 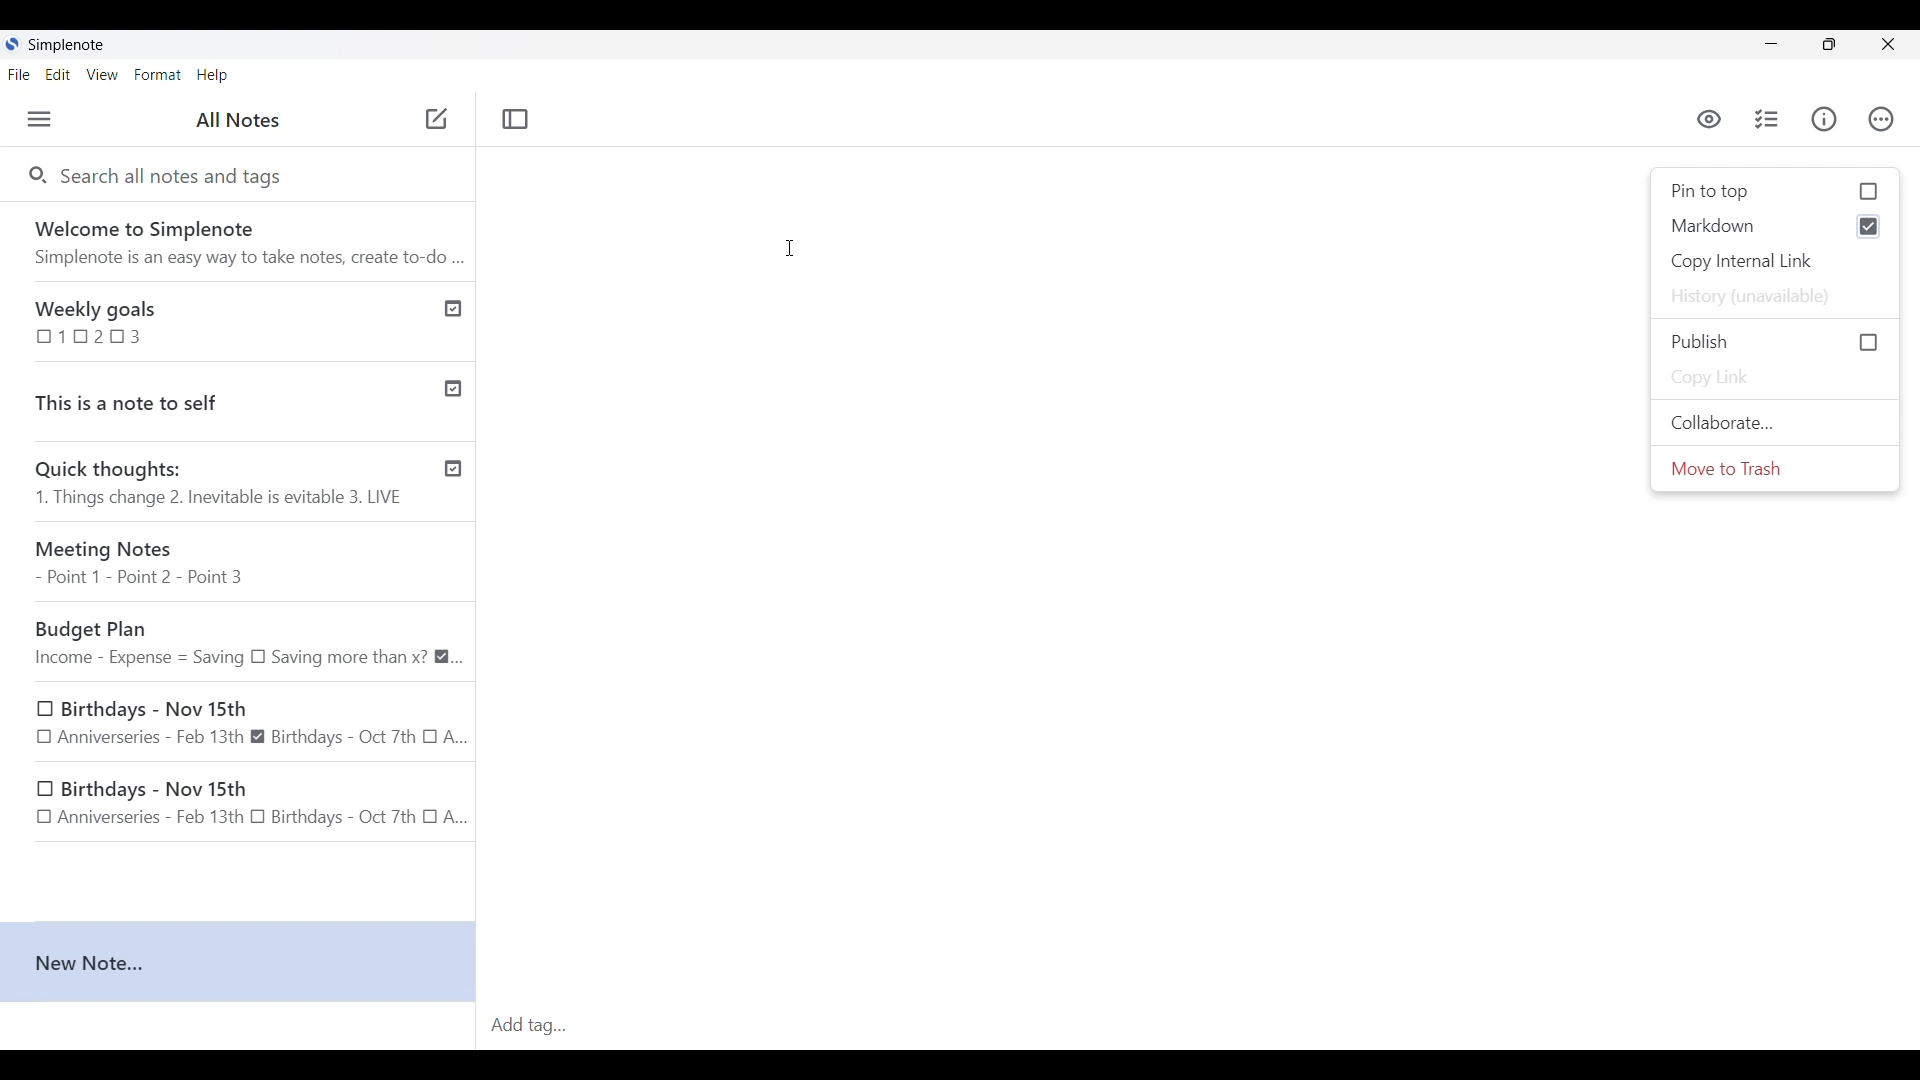 What do you see at coordinates (157, 75) in the screenshot?
I see `Format menu` at bounding box center [157, 75].